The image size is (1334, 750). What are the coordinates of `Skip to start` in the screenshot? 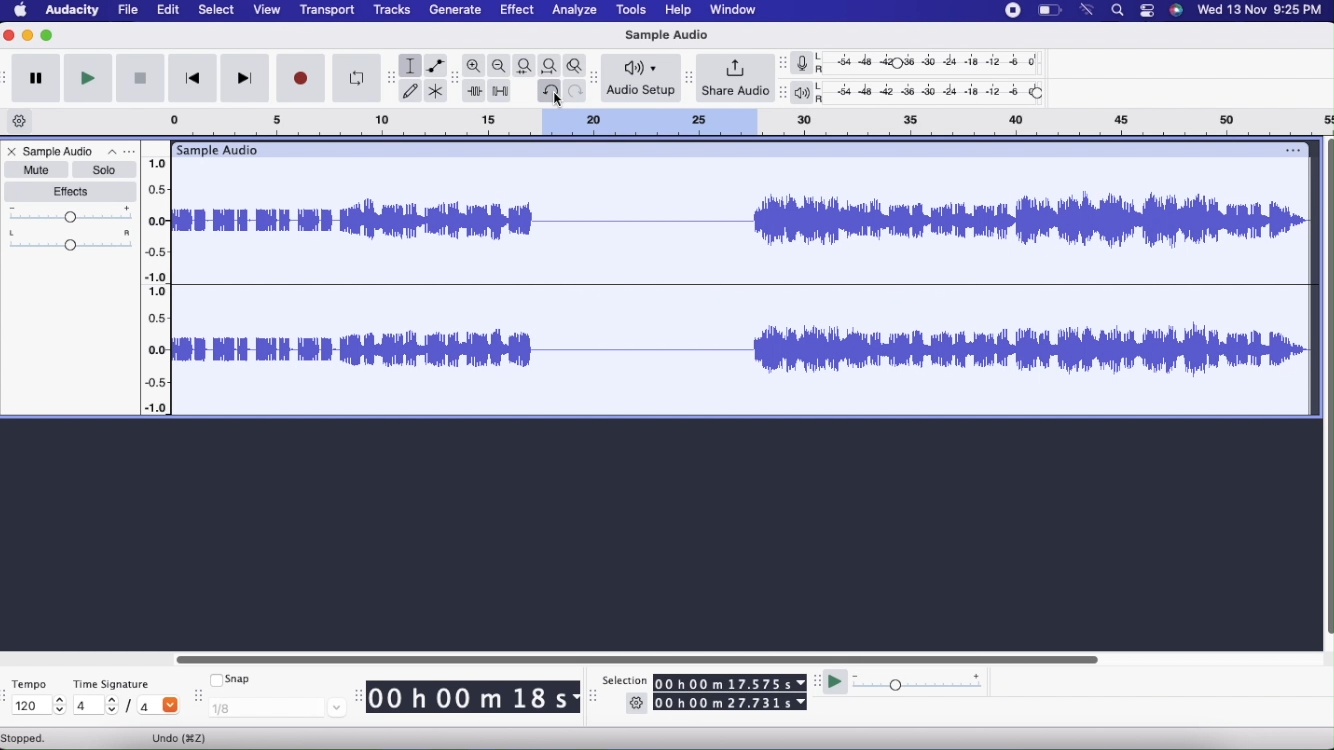 It's located at (192, 78).